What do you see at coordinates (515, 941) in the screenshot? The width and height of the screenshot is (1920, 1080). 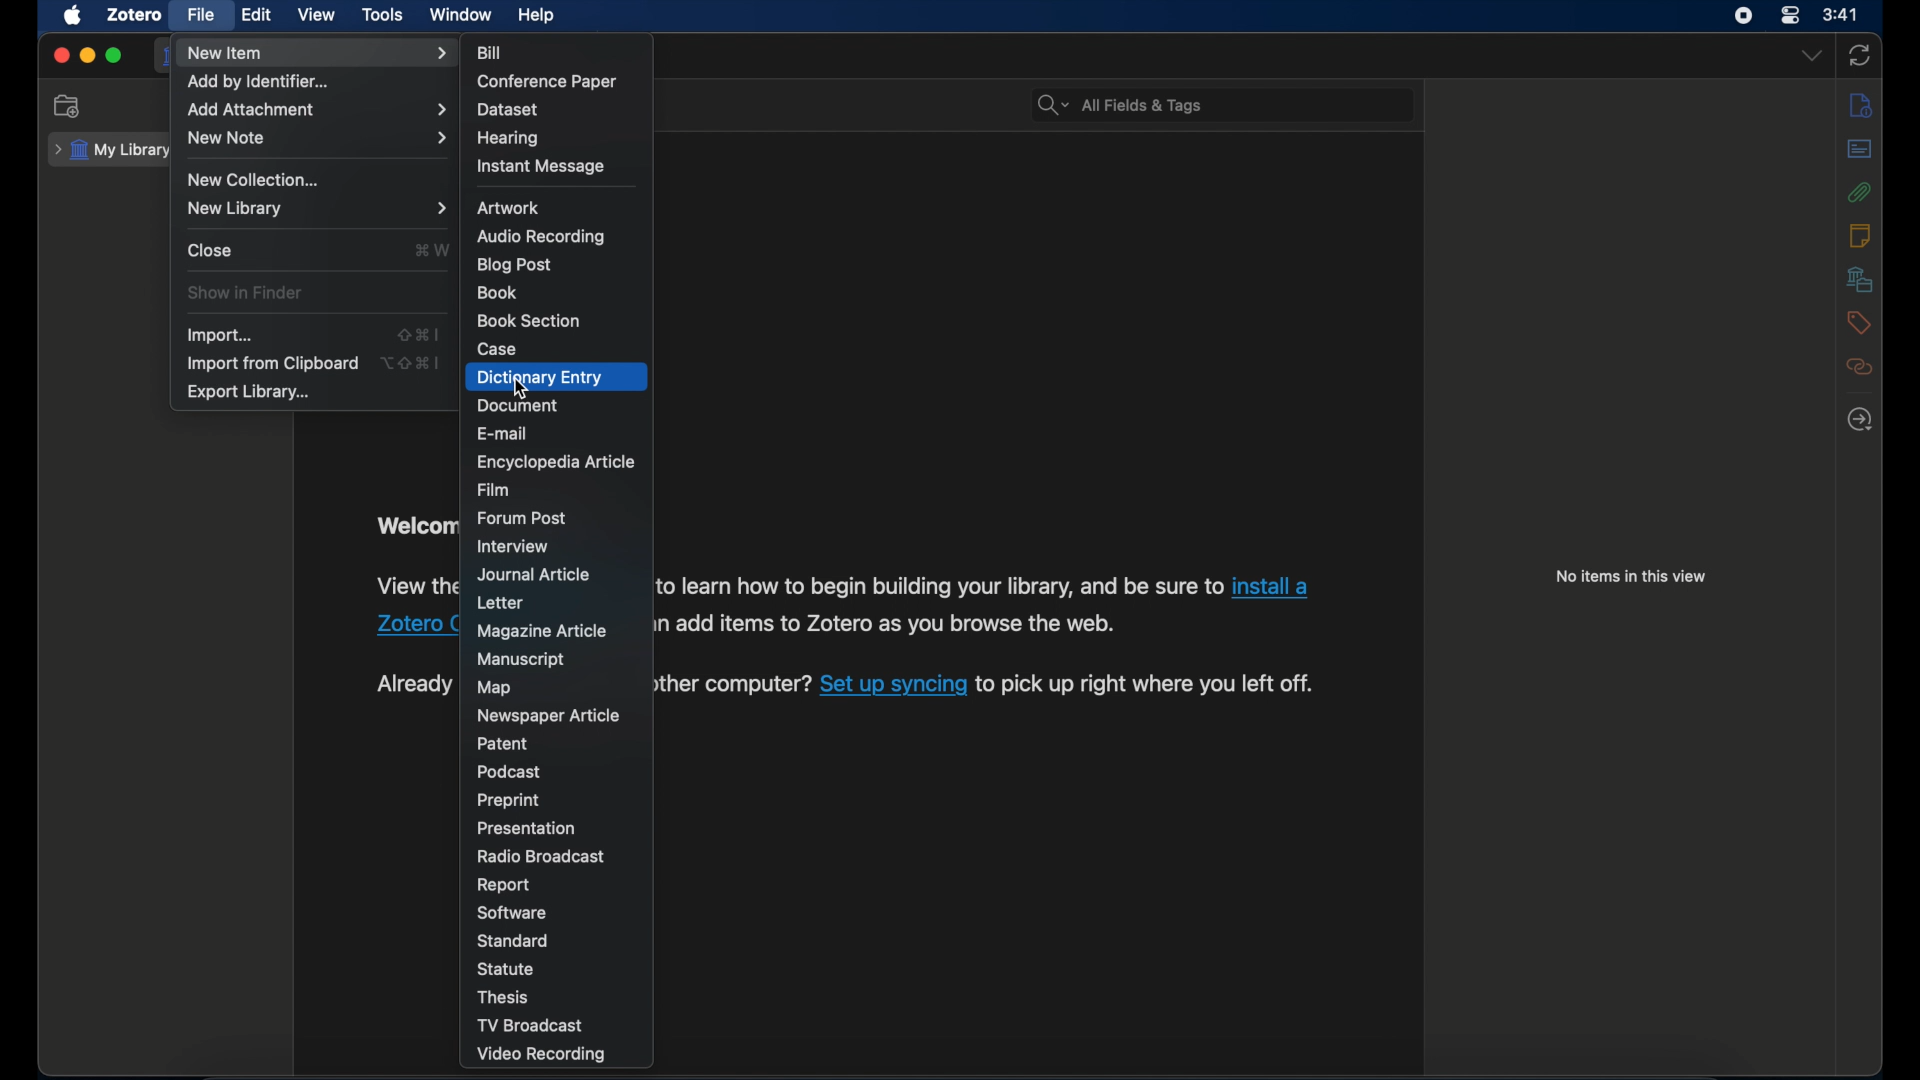 I see `standard` at bounding box center [515, 941].